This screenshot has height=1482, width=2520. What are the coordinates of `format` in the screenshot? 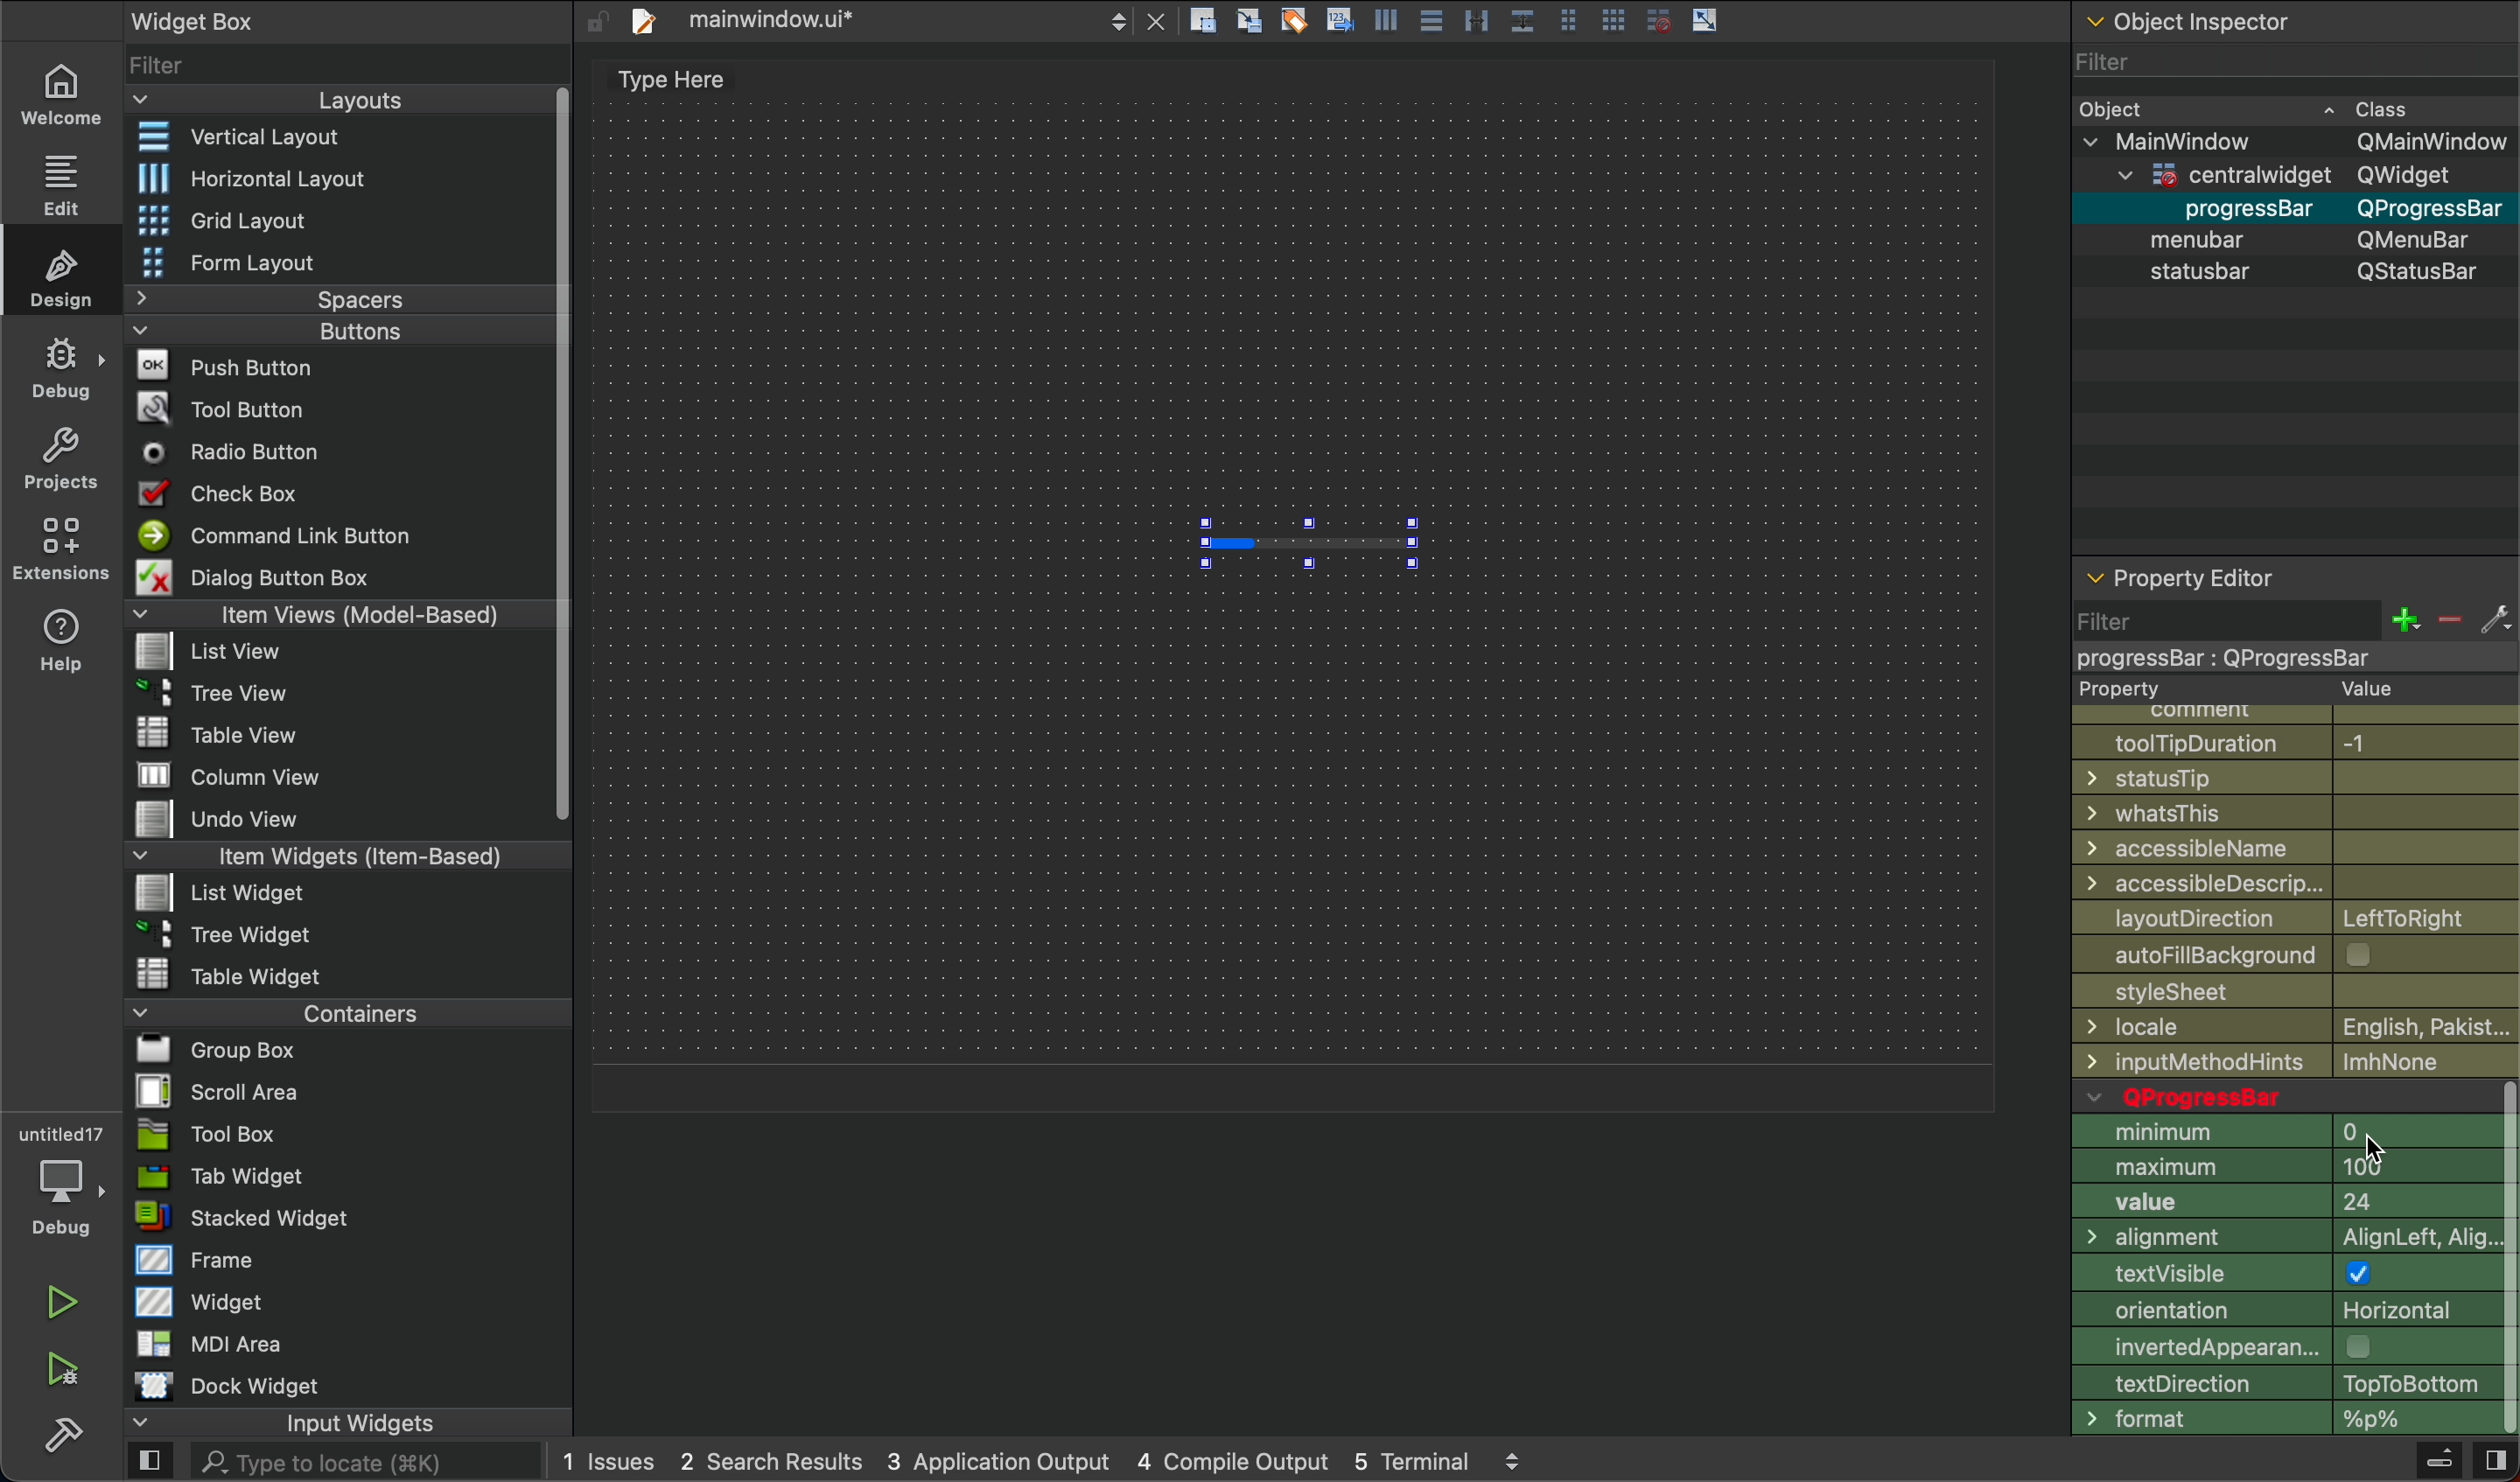 It's located at (2279, 1420).